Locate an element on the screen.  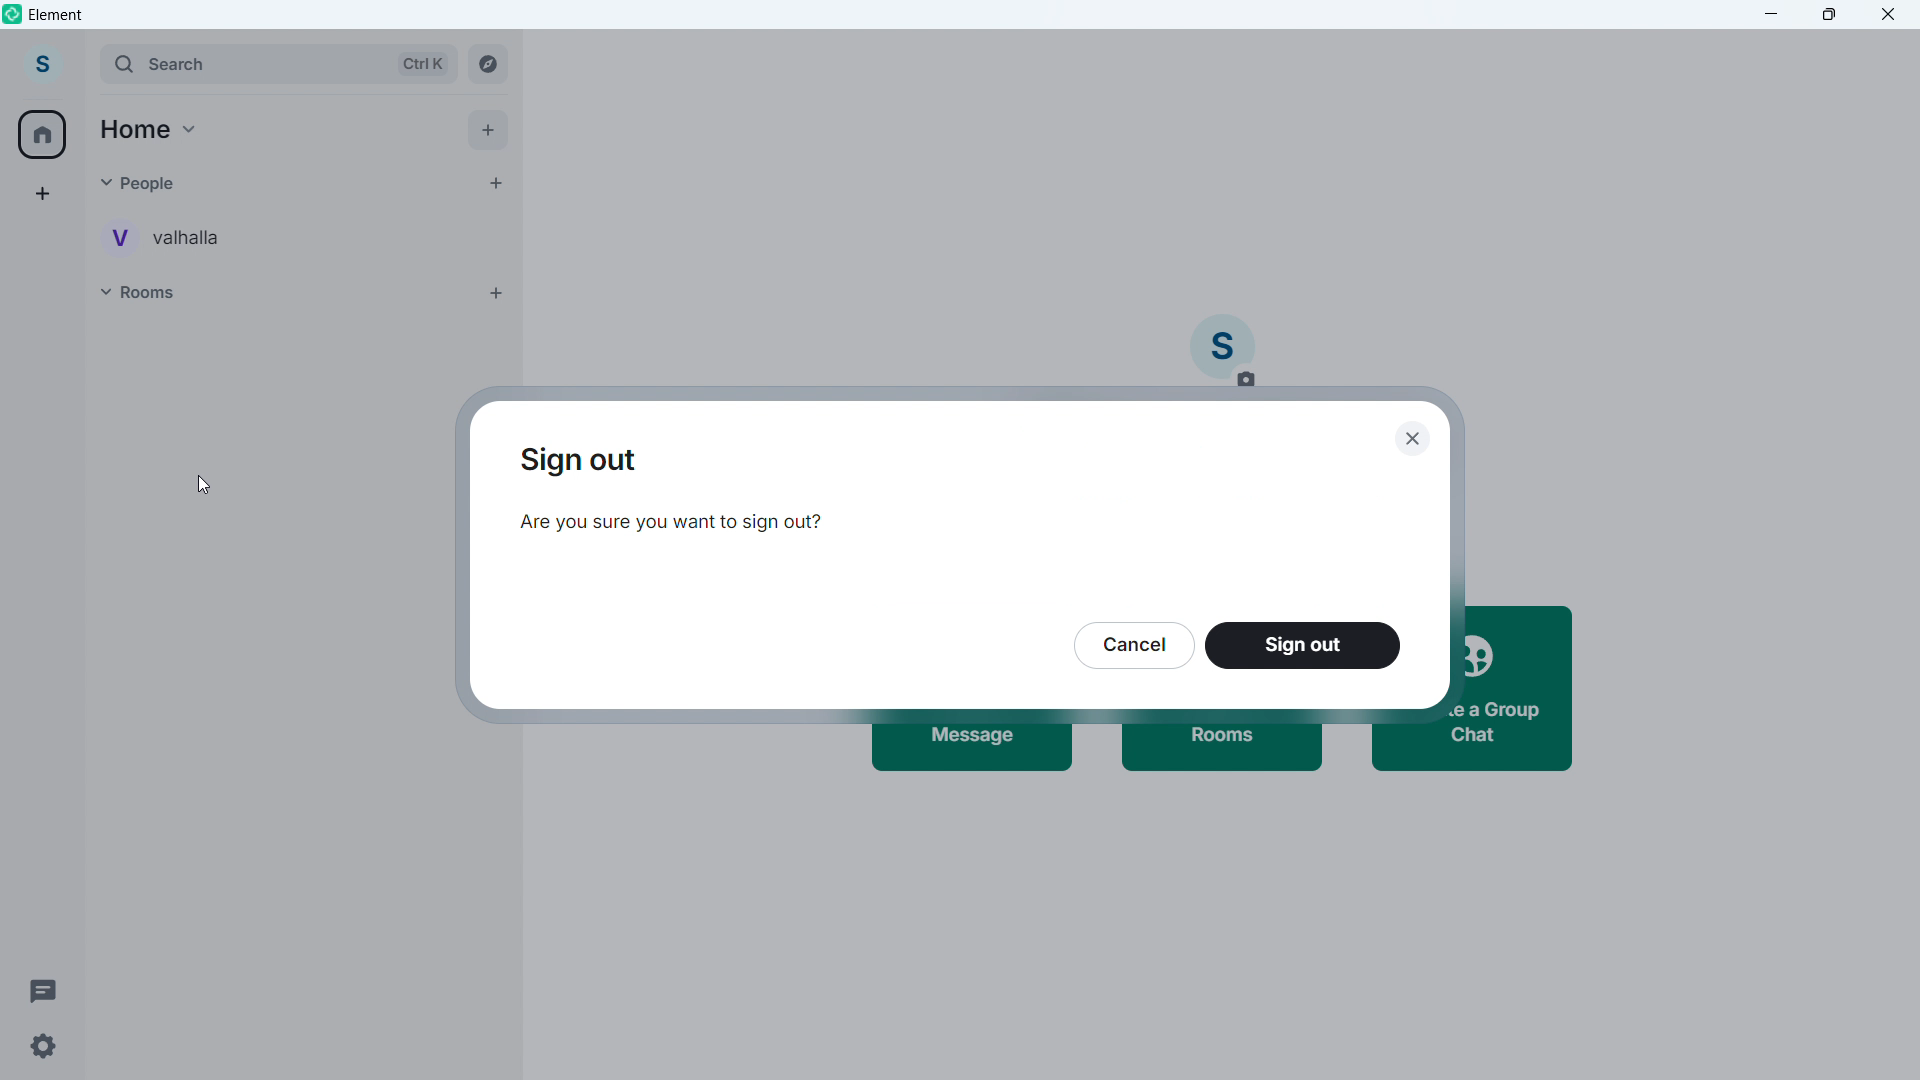
cursor movement is located at coordinates (205, 491).